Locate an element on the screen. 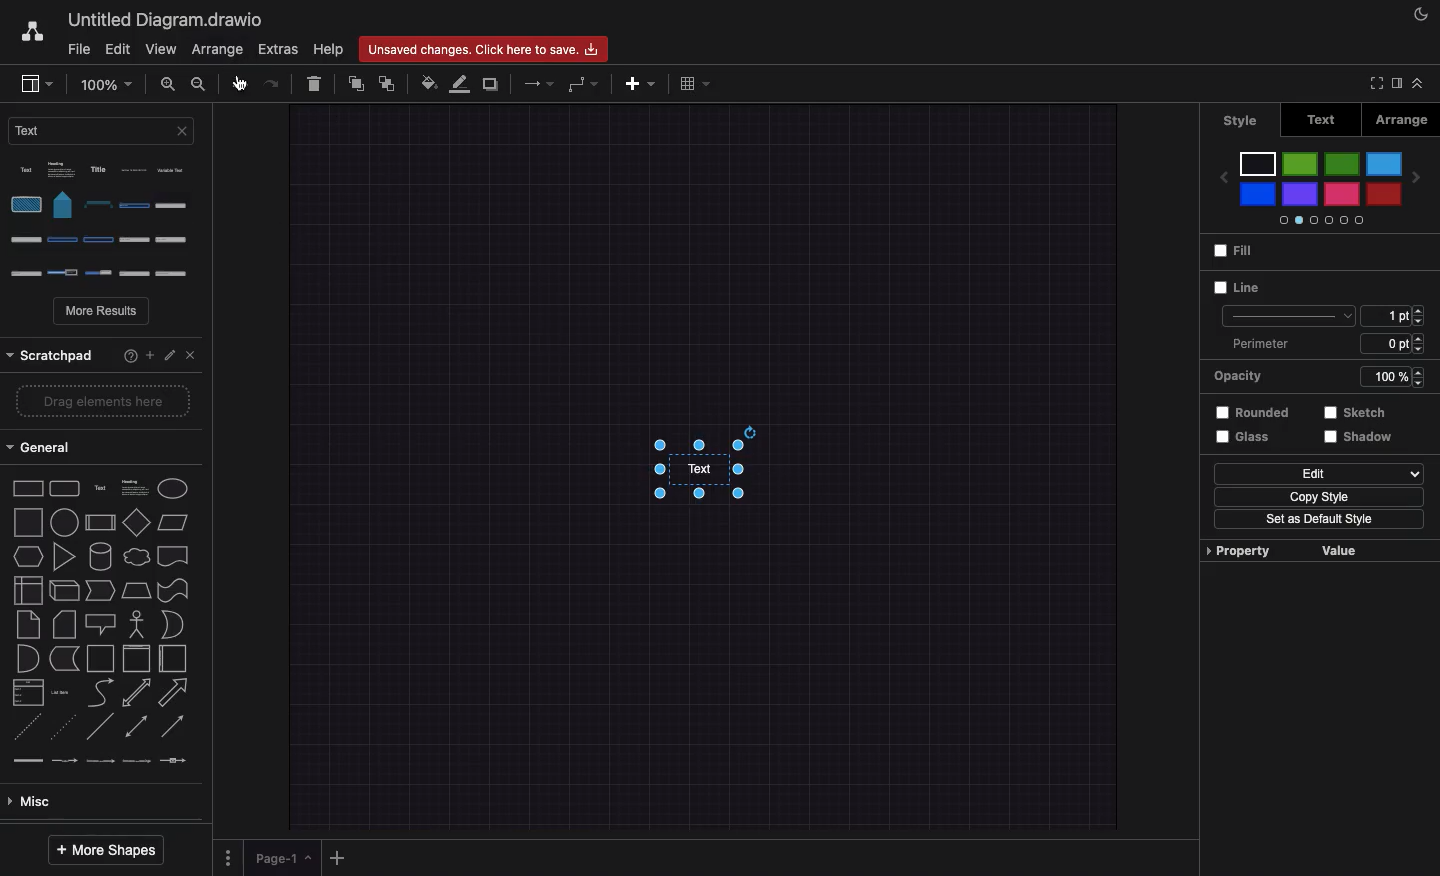 Image resolution: width=1440 pixels, height=876 pixels. Misc is located at coordinates (33, 804).